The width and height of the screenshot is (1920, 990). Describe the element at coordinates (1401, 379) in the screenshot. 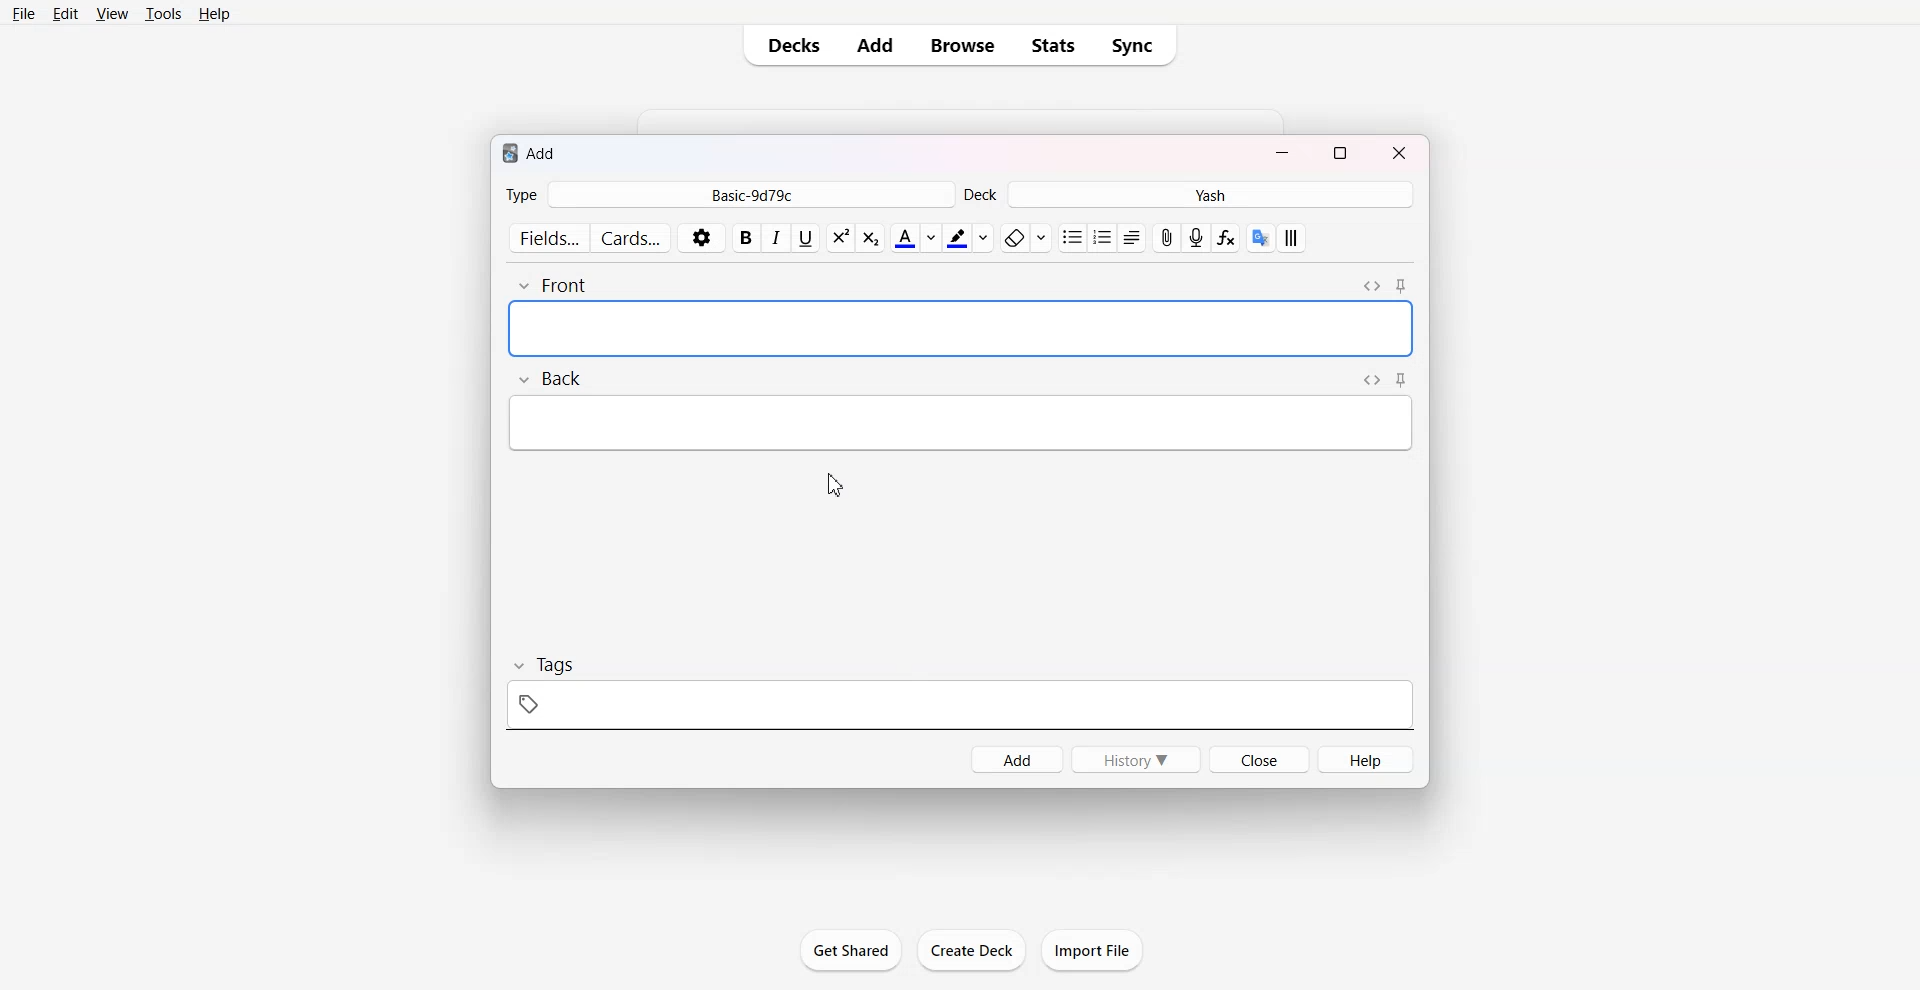

I see `Toggle Sticky` at that location.